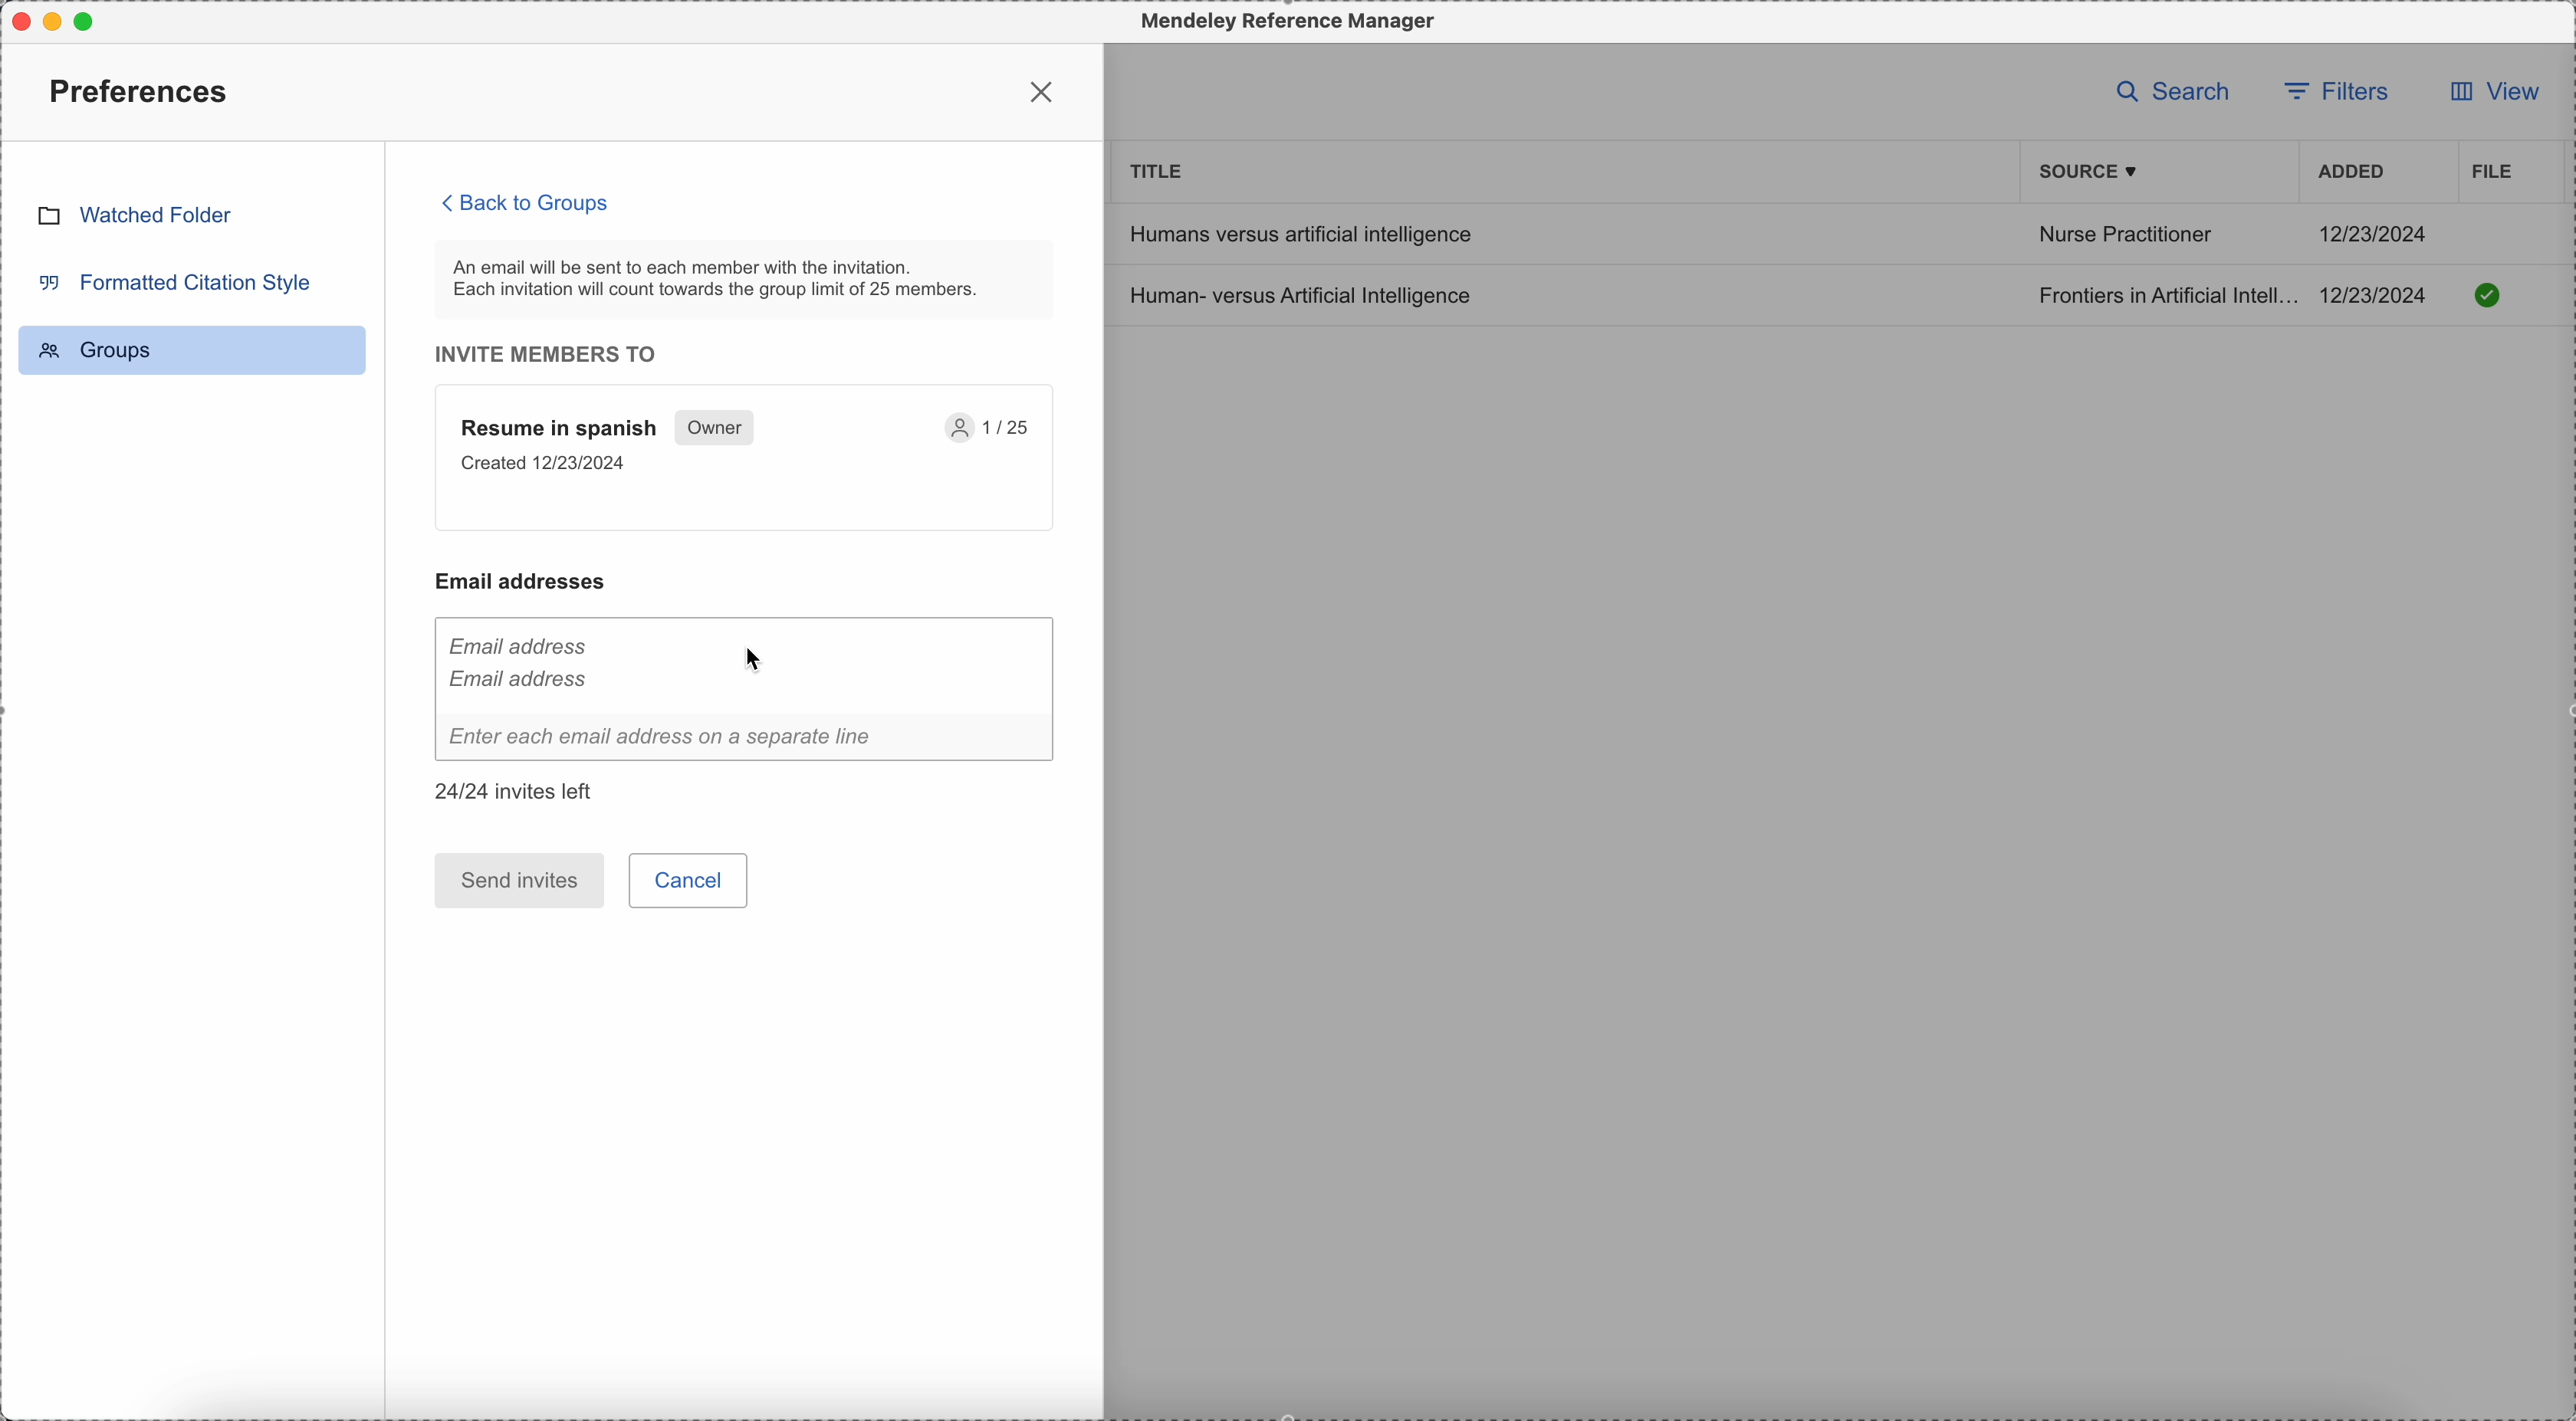 This screenshot has height=1421, width=2576. Describe the element at coordinates (1158, 169) in the screenshot. I see `title` at that location.